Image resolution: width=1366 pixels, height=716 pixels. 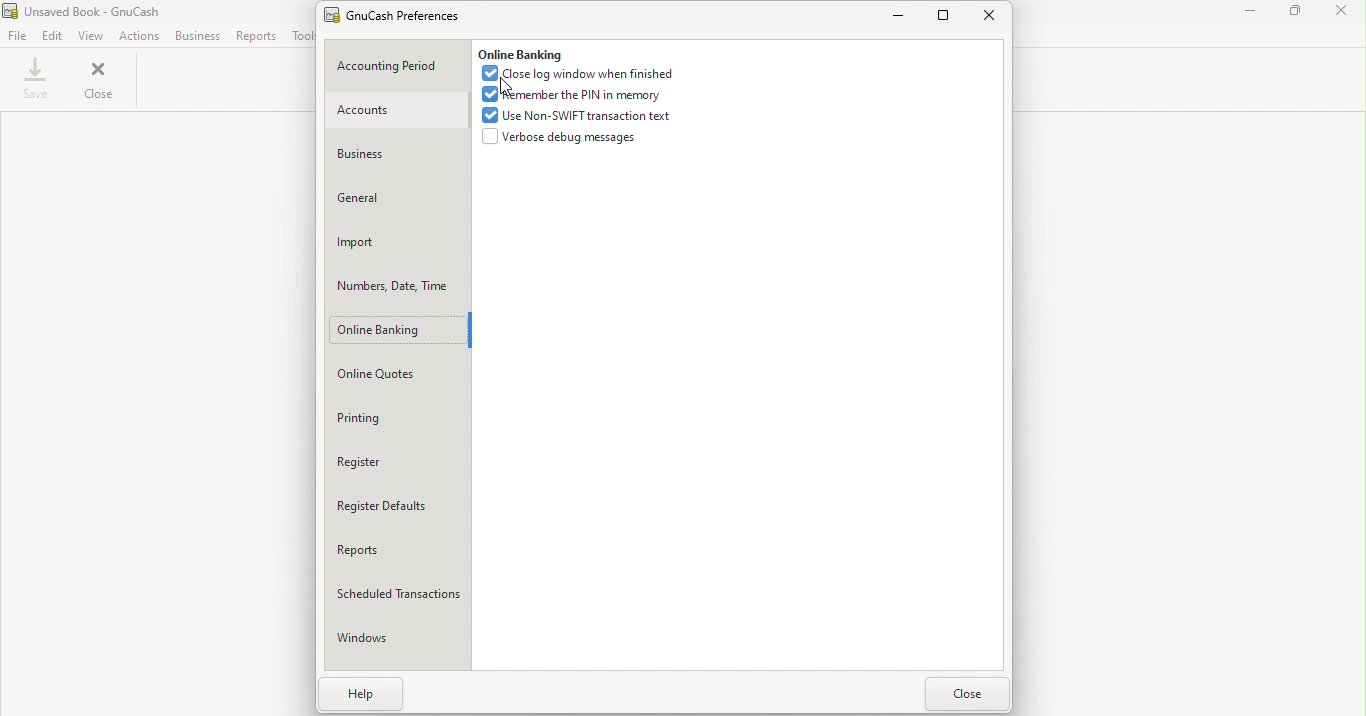 I want to click on Printing, so click(x=397, y=420).